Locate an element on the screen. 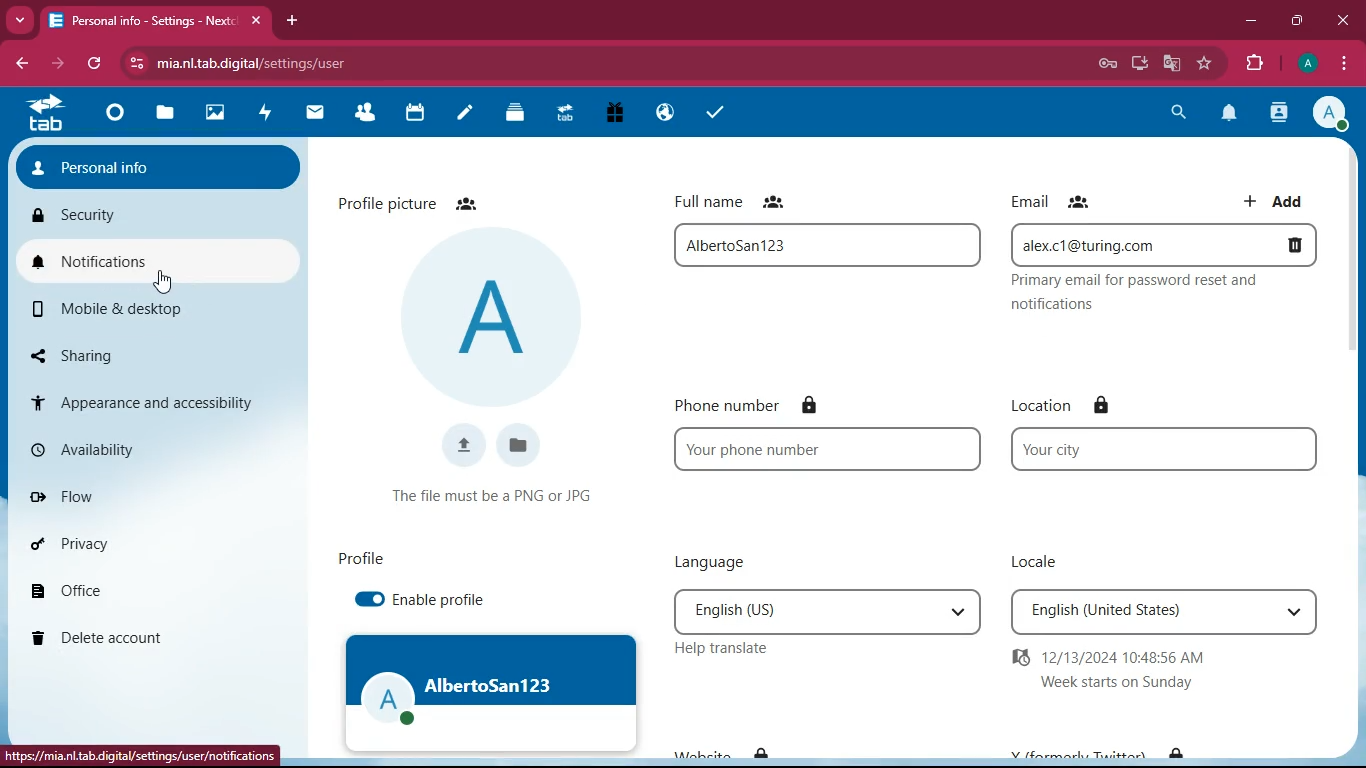  phone number is located at coordinates (722, 404).